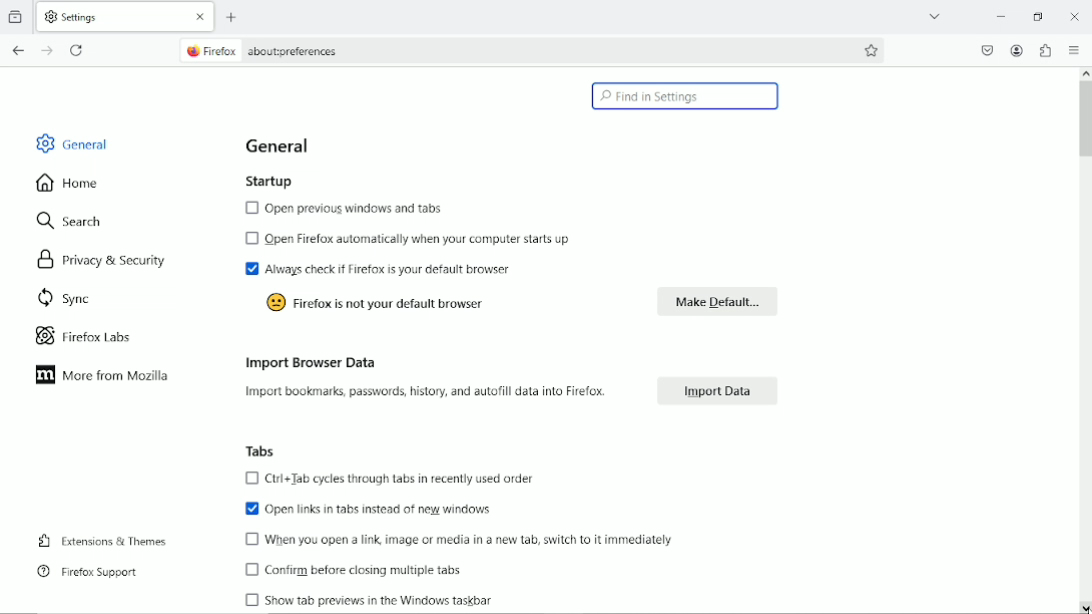 Image resolution: width=1092 pixels, height=614 pixels. Describe the element at coordinates (1001, 17) in the screenshot. I see `minimize` at that location.